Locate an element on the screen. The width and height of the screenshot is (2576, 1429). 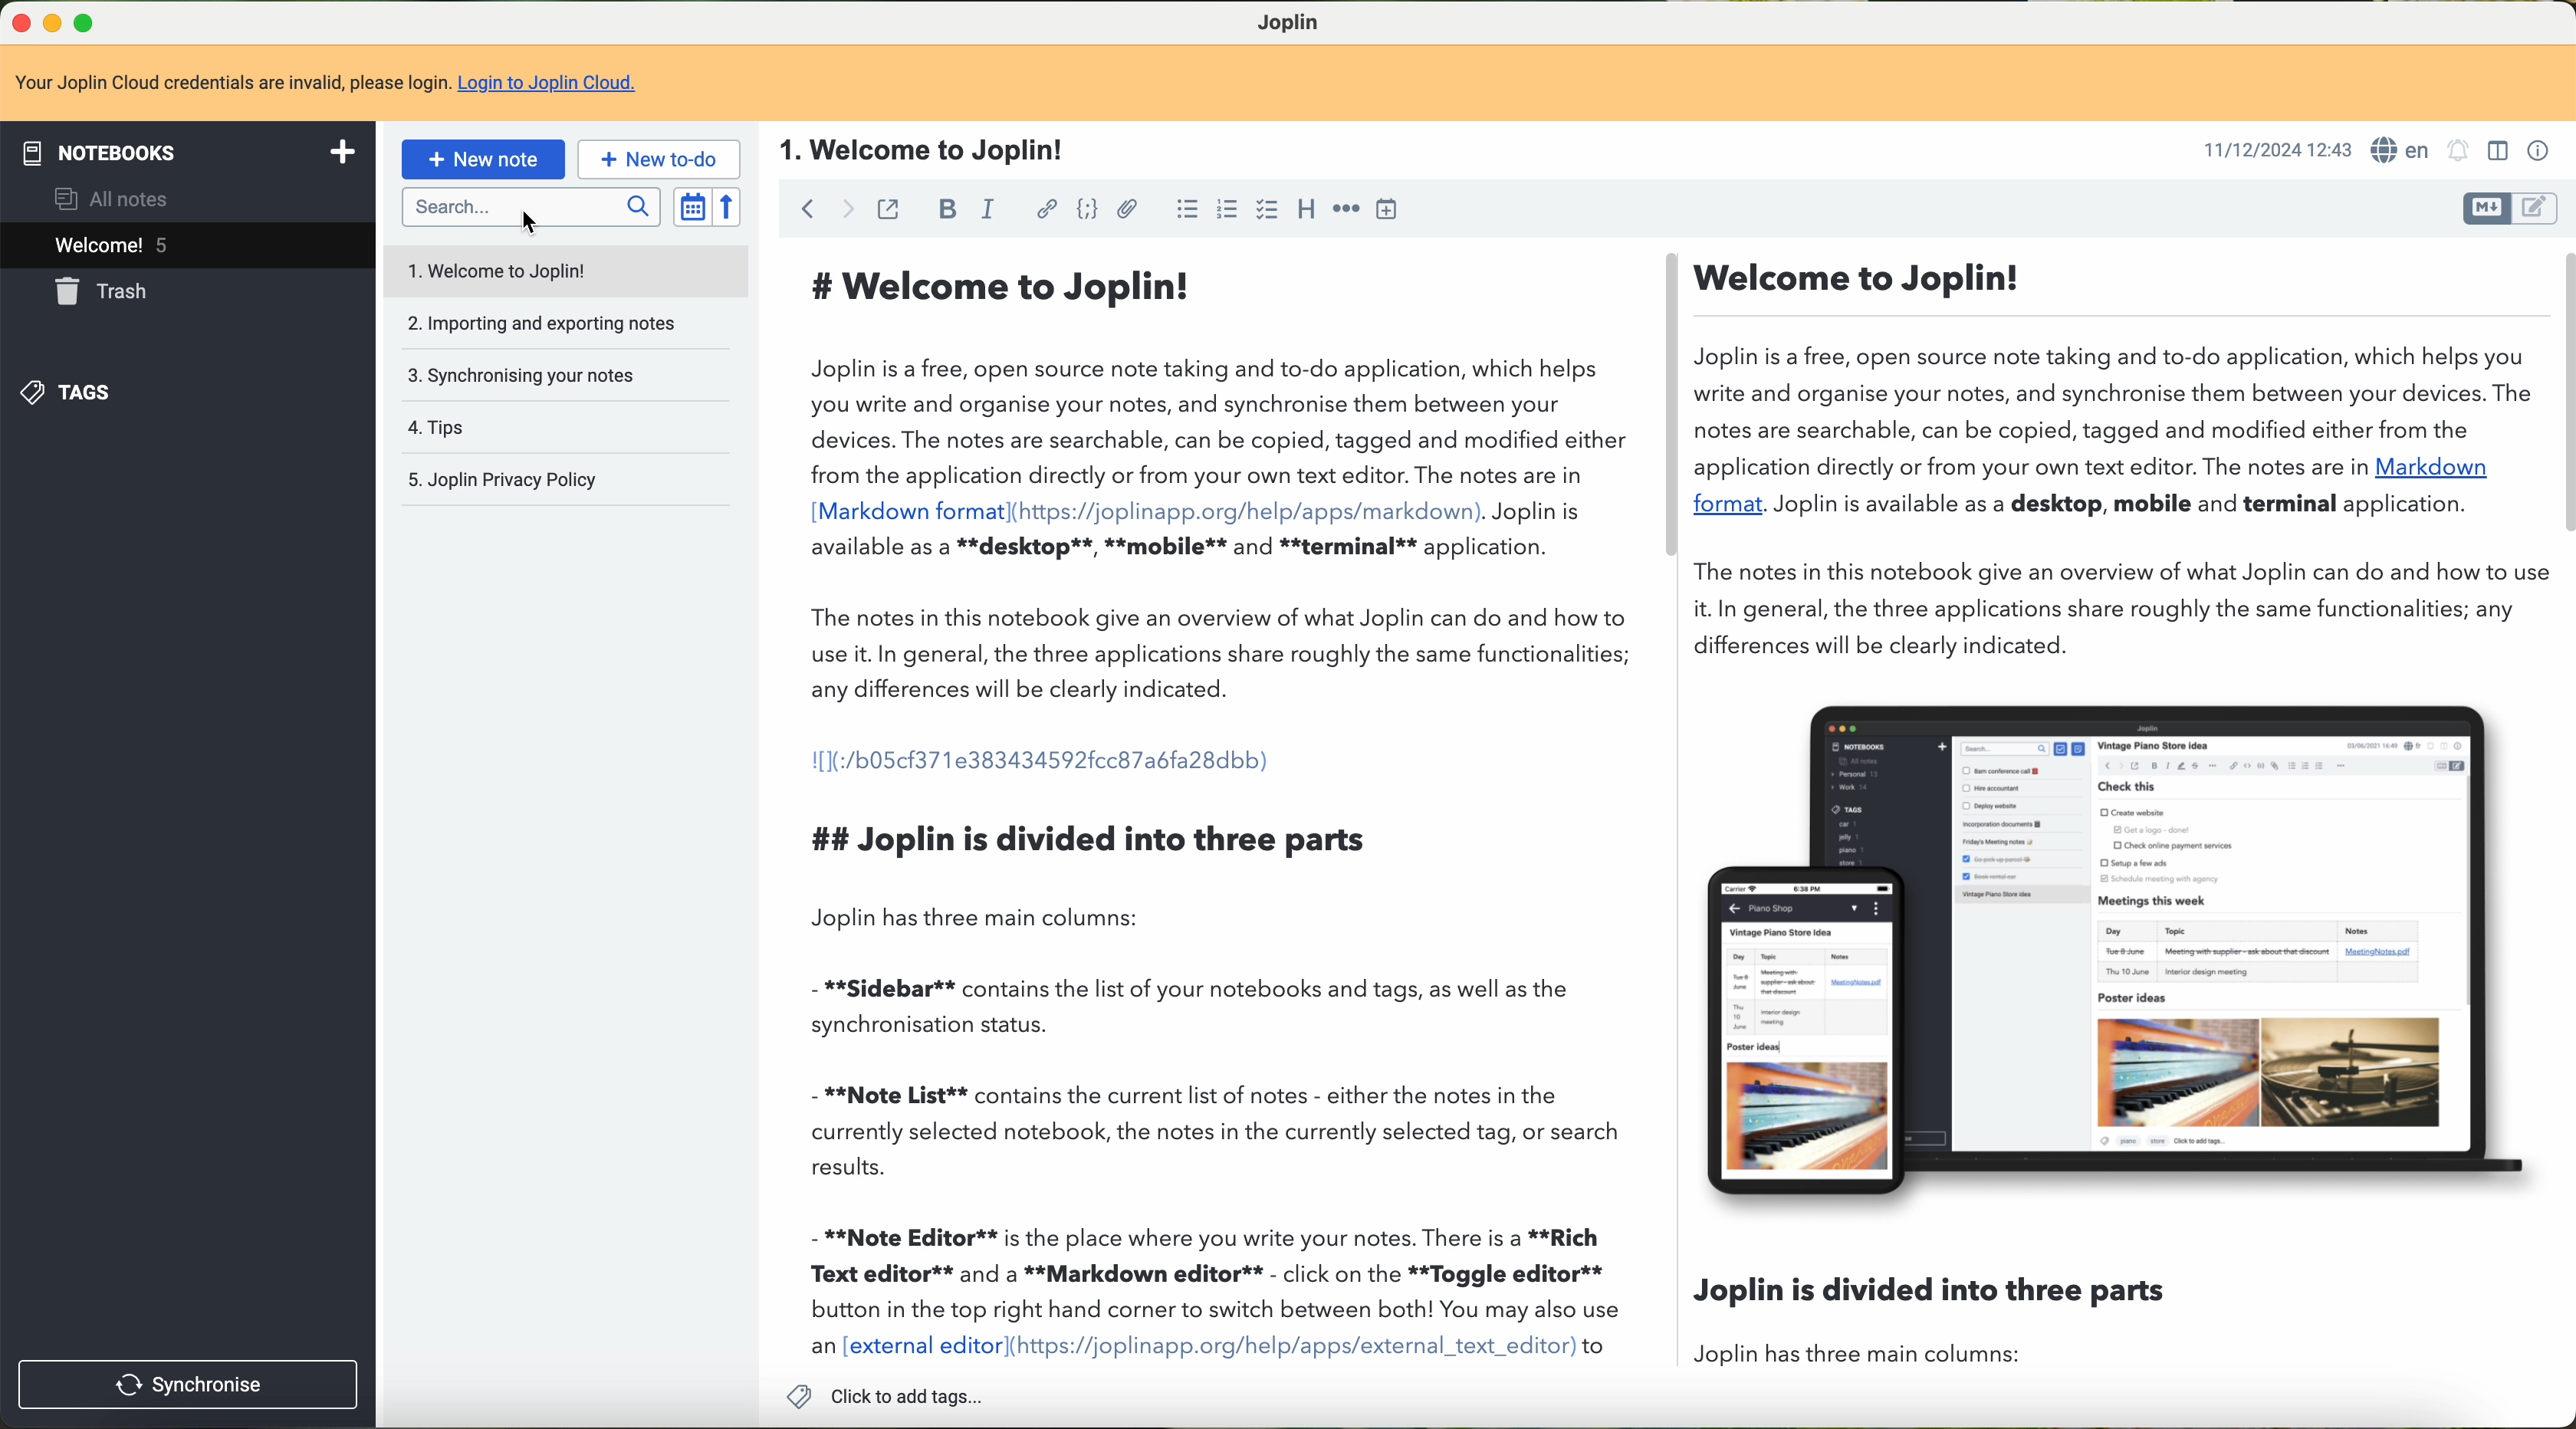
click on search bar is located at coordinates (530, 212).